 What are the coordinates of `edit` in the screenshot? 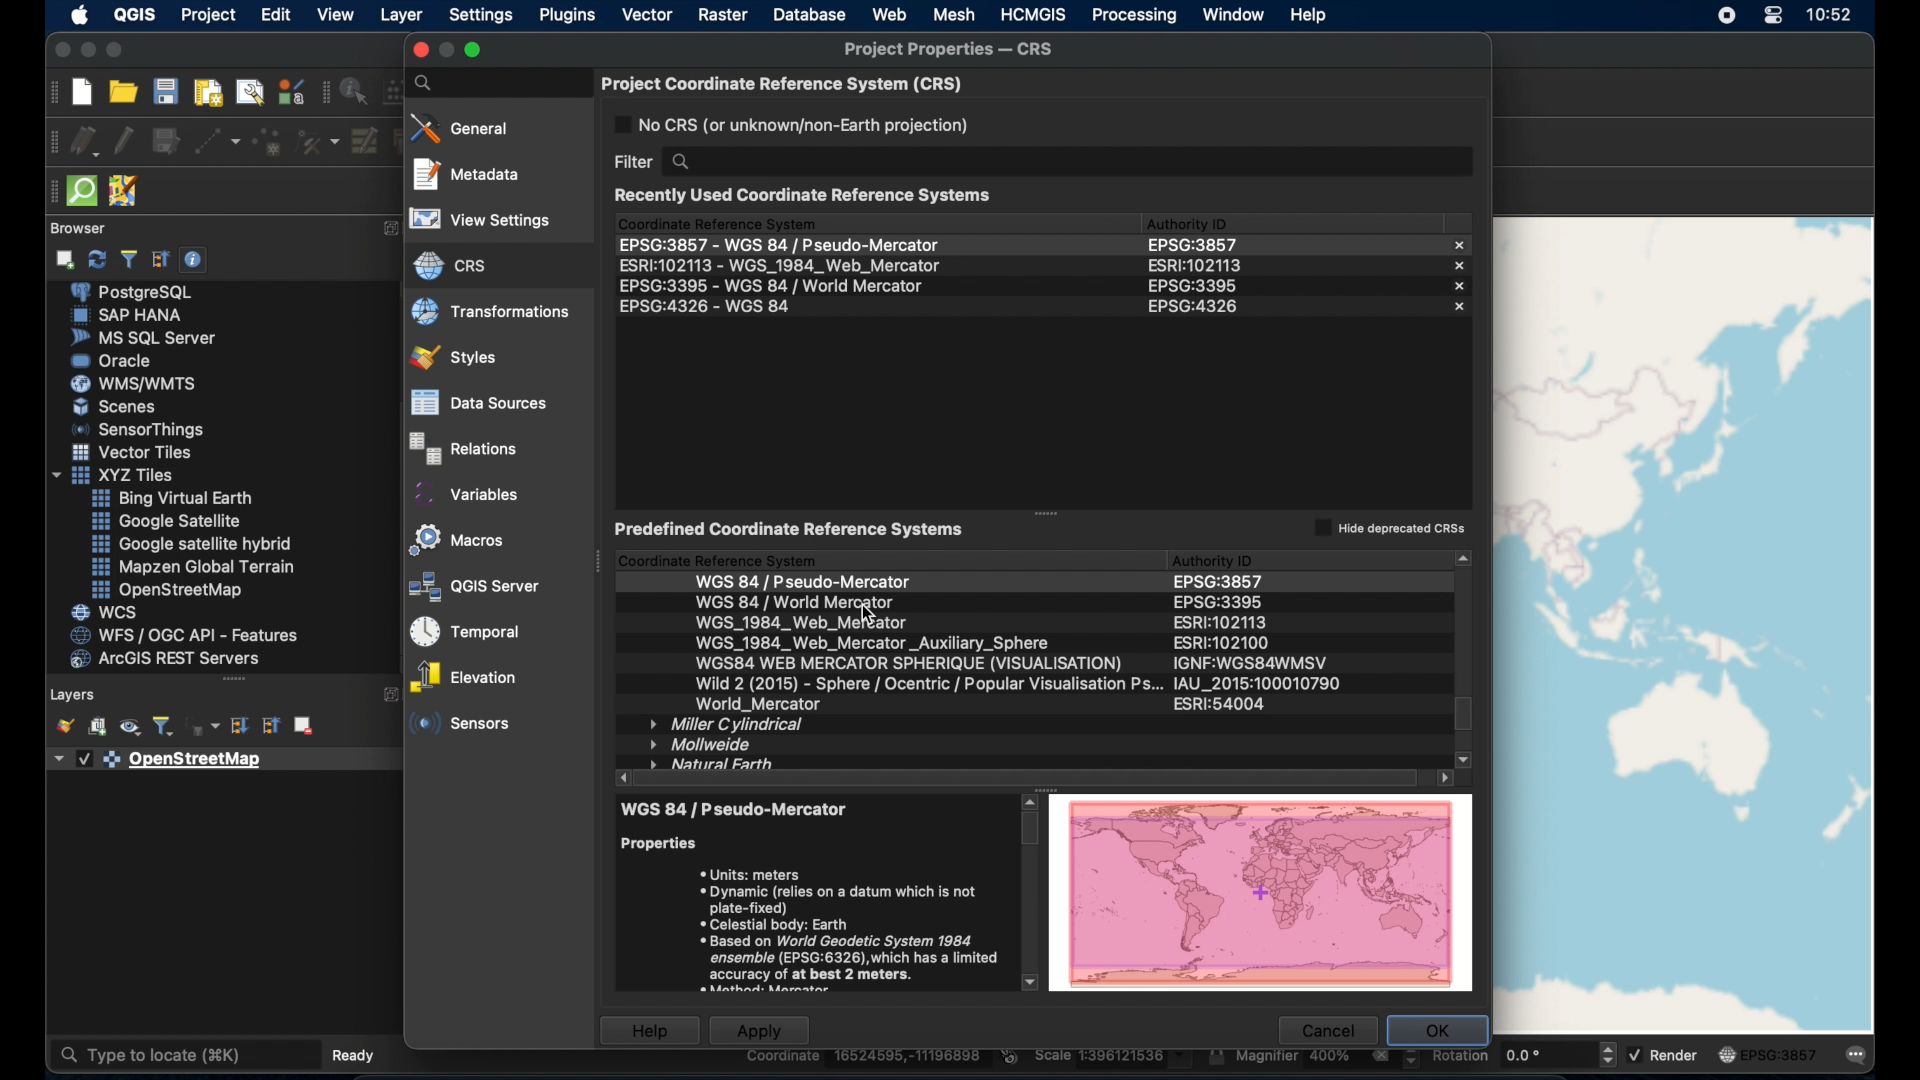 It's located at (275, 14).